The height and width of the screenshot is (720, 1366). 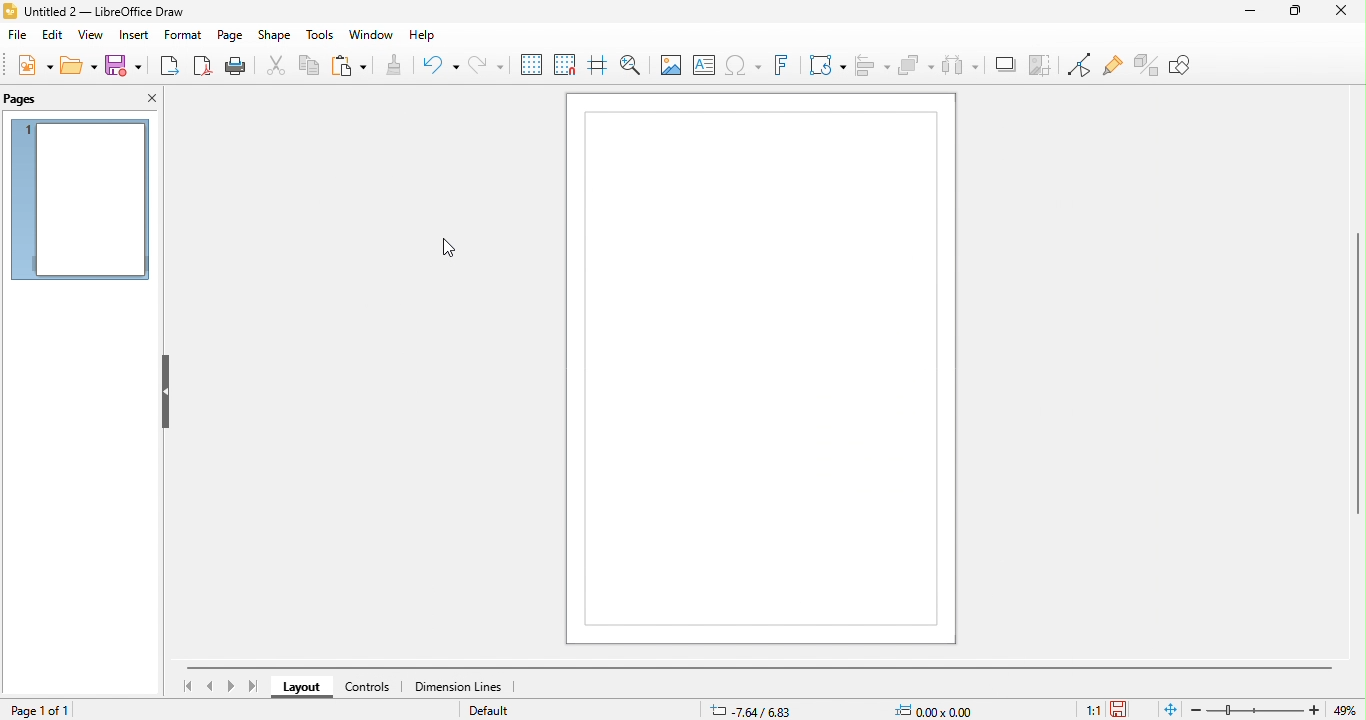 I want to click on vertical slider, so click(x=1337, y=378).